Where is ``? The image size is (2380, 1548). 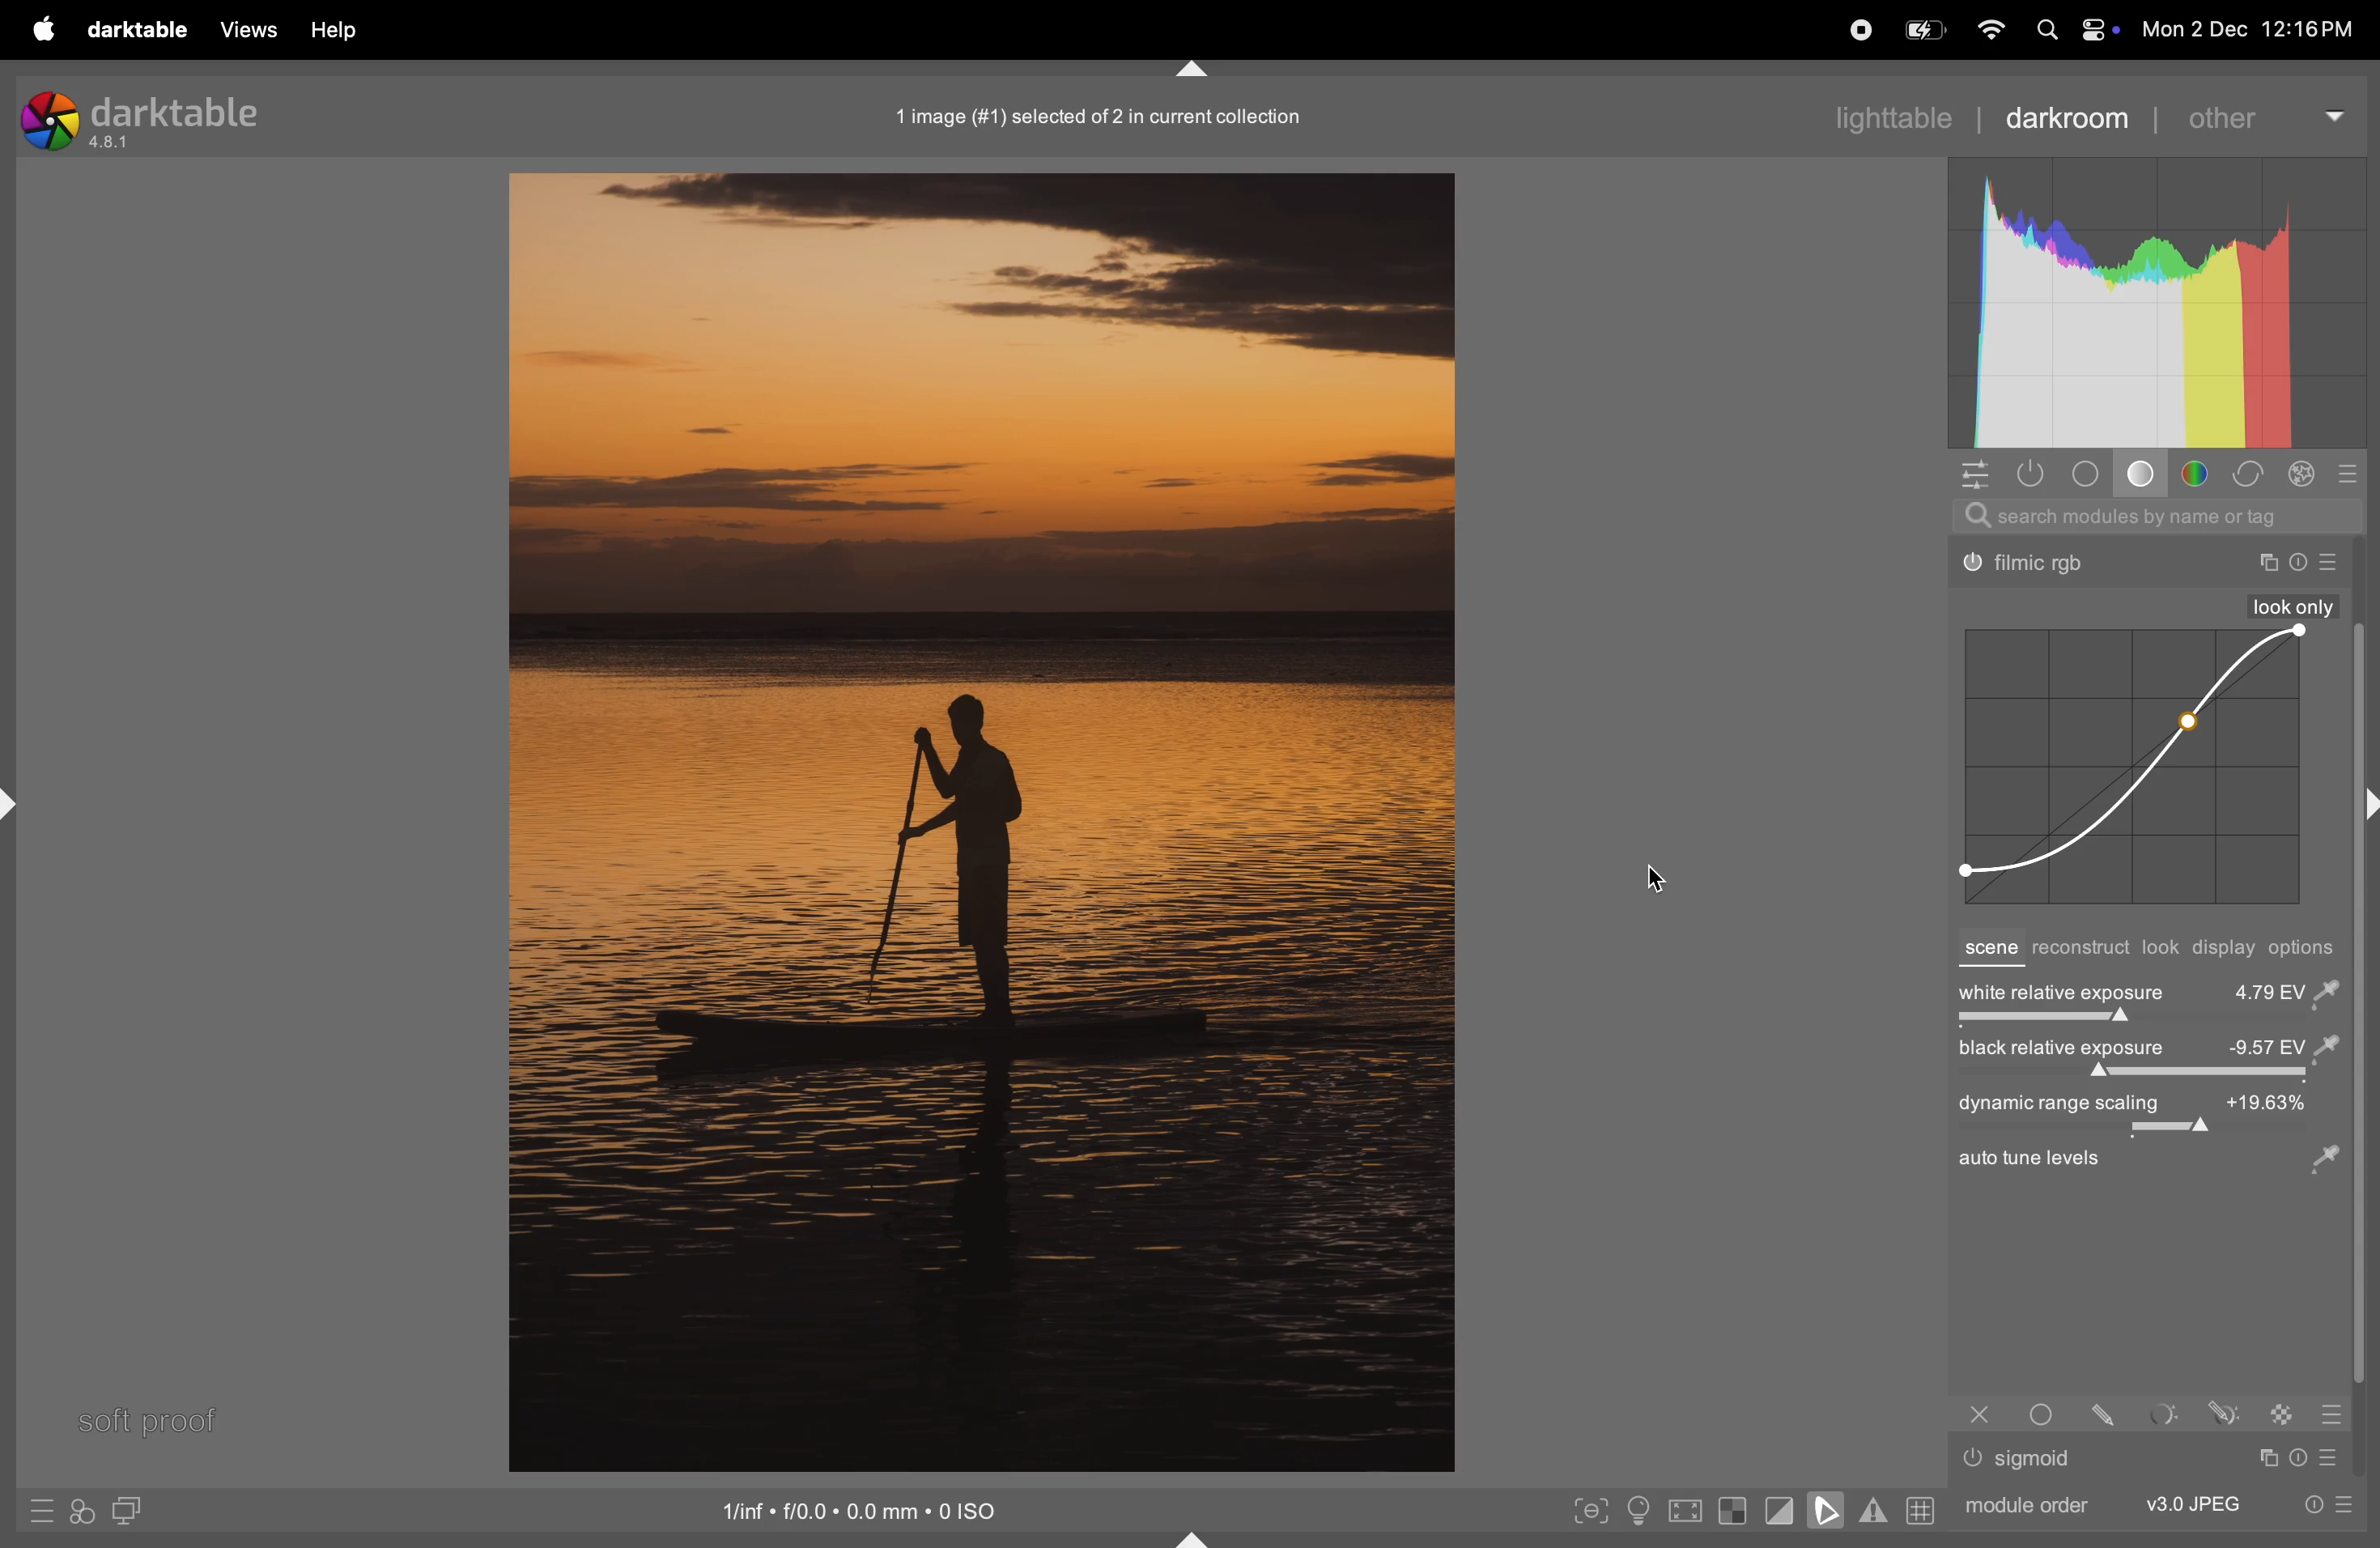  is located at coordinates (2110, 1413).